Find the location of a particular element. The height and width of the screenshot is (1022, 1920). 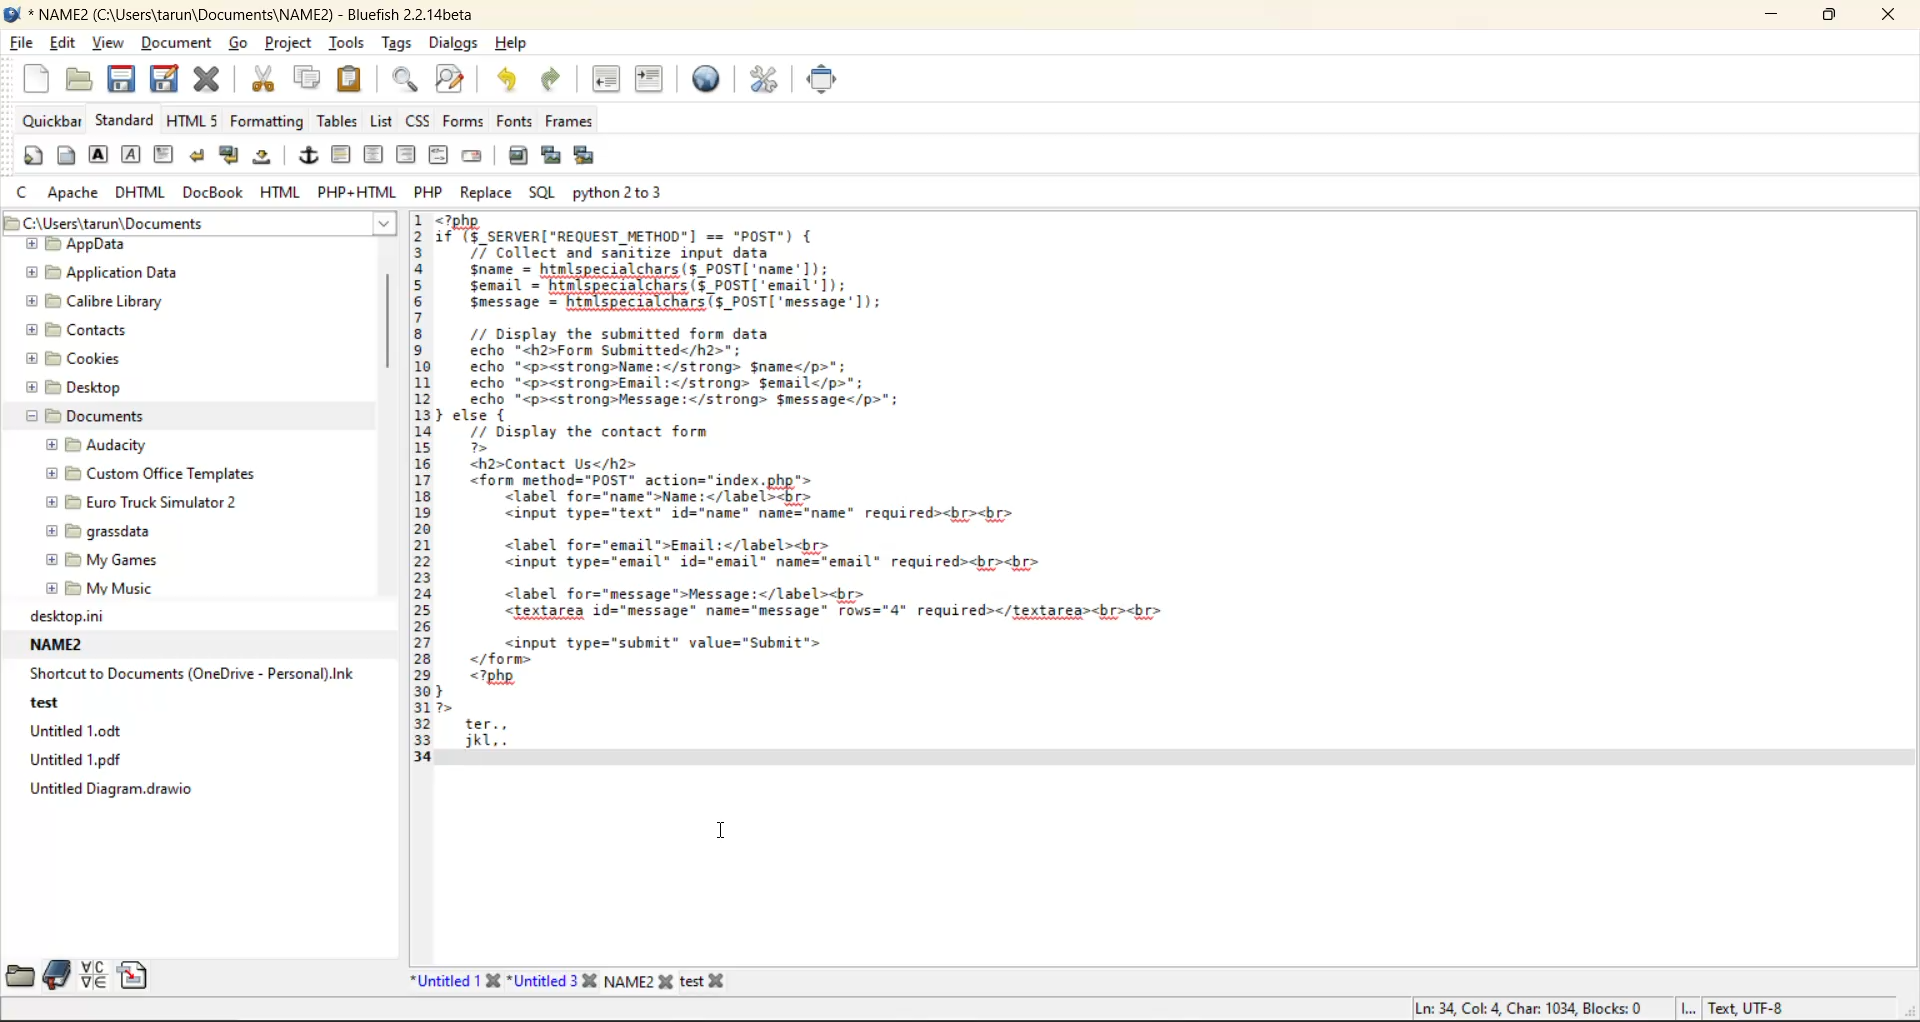

Untitled 1 is located at coordinates (452, 977).